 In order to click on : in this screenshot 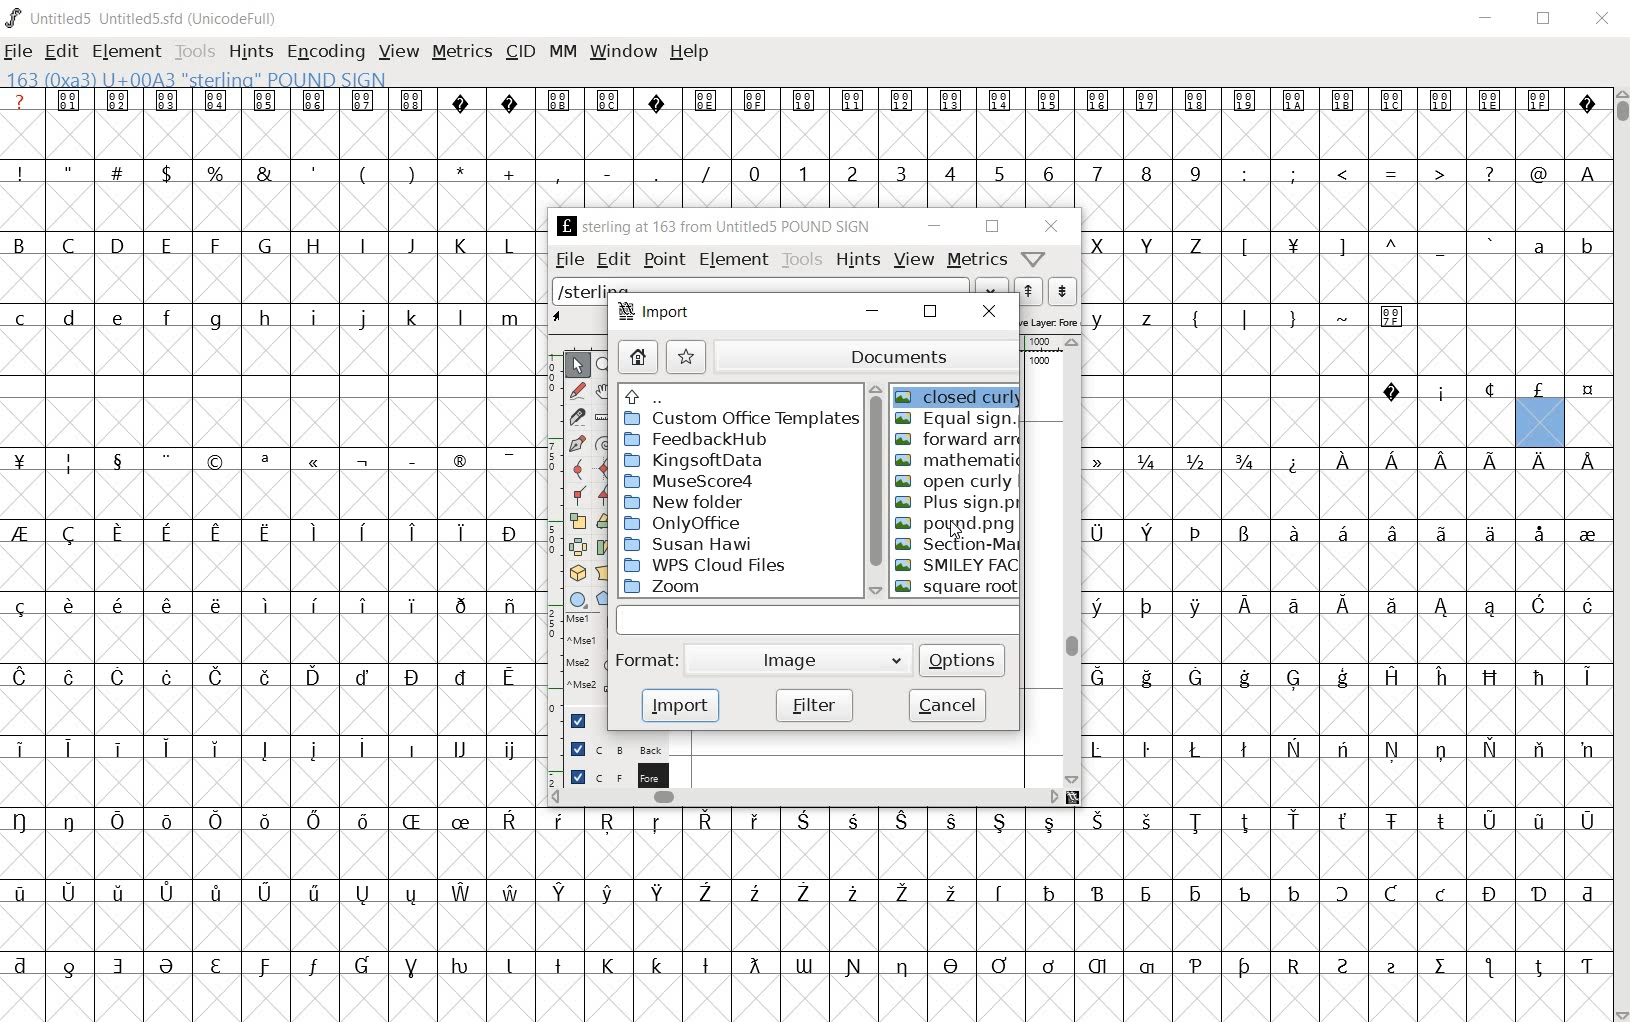, I will do `click(1242, 172)`.